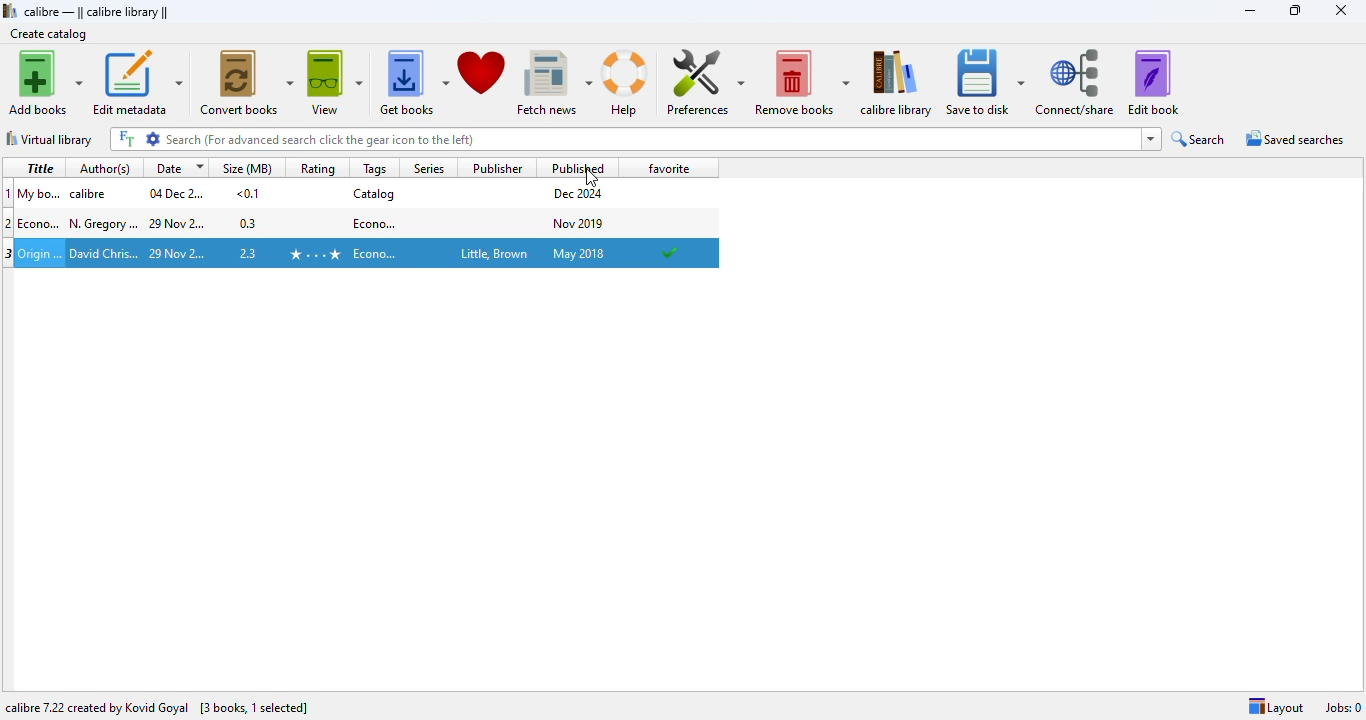  What do you see at coordinates (95, 11) in the screenshot?
I see `calibre library` at bounding box center [95, 11].